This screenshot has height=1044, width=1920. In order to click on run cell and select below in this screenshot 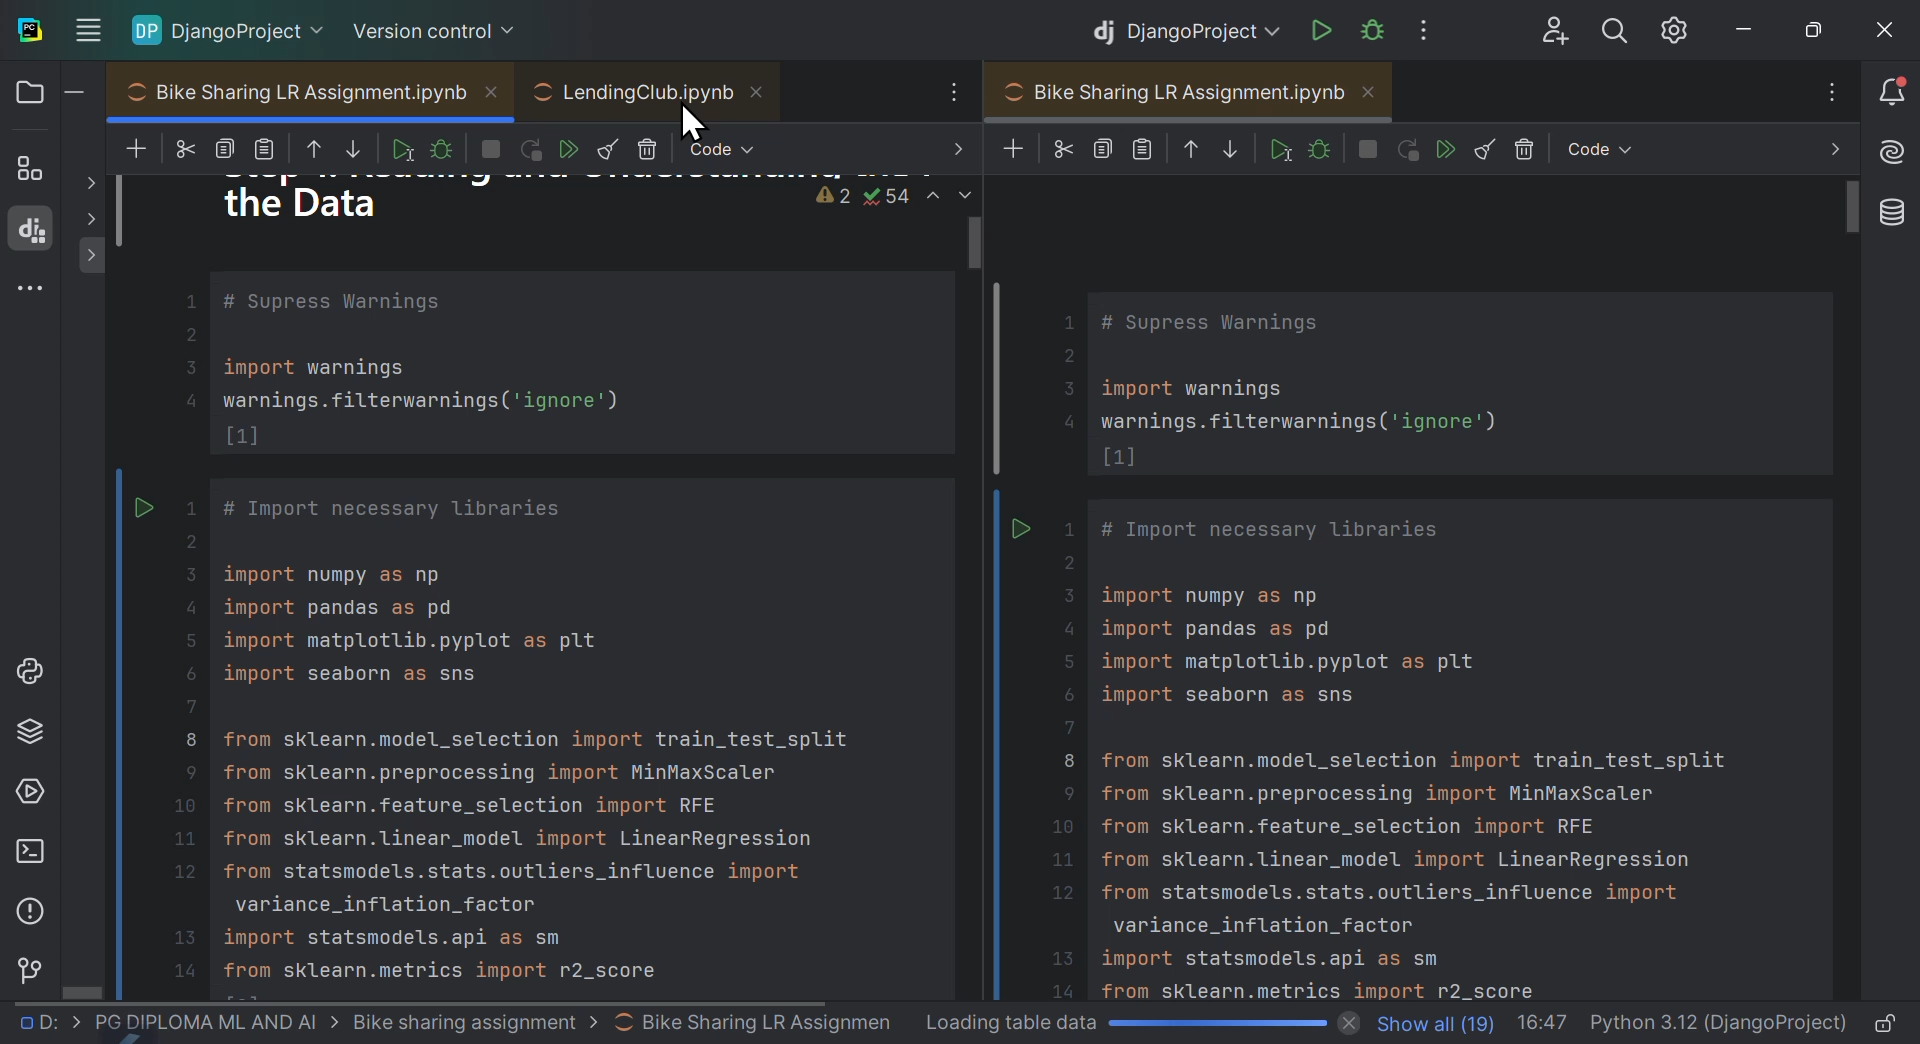, I will do `click(401, 148)`.